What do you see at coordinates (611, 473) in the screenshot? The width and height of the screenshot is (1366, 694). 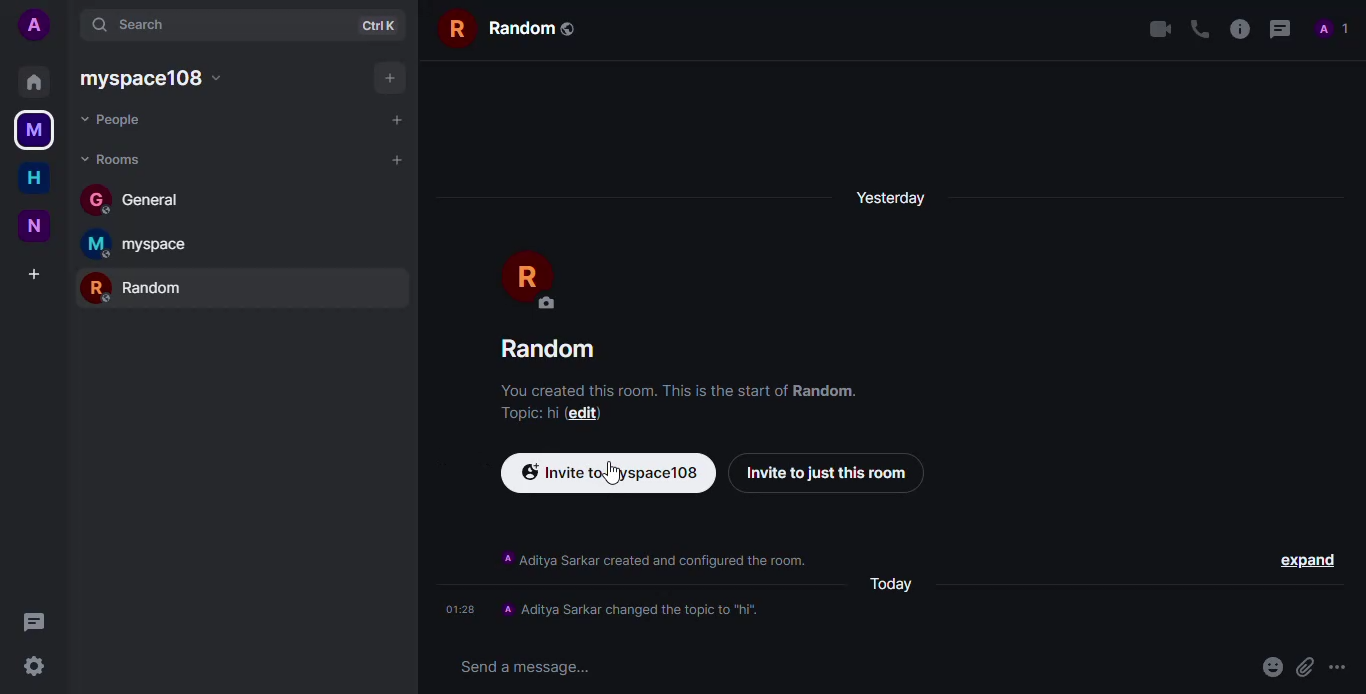 I see `invite to myspace108` at bounding box center [611, 473].